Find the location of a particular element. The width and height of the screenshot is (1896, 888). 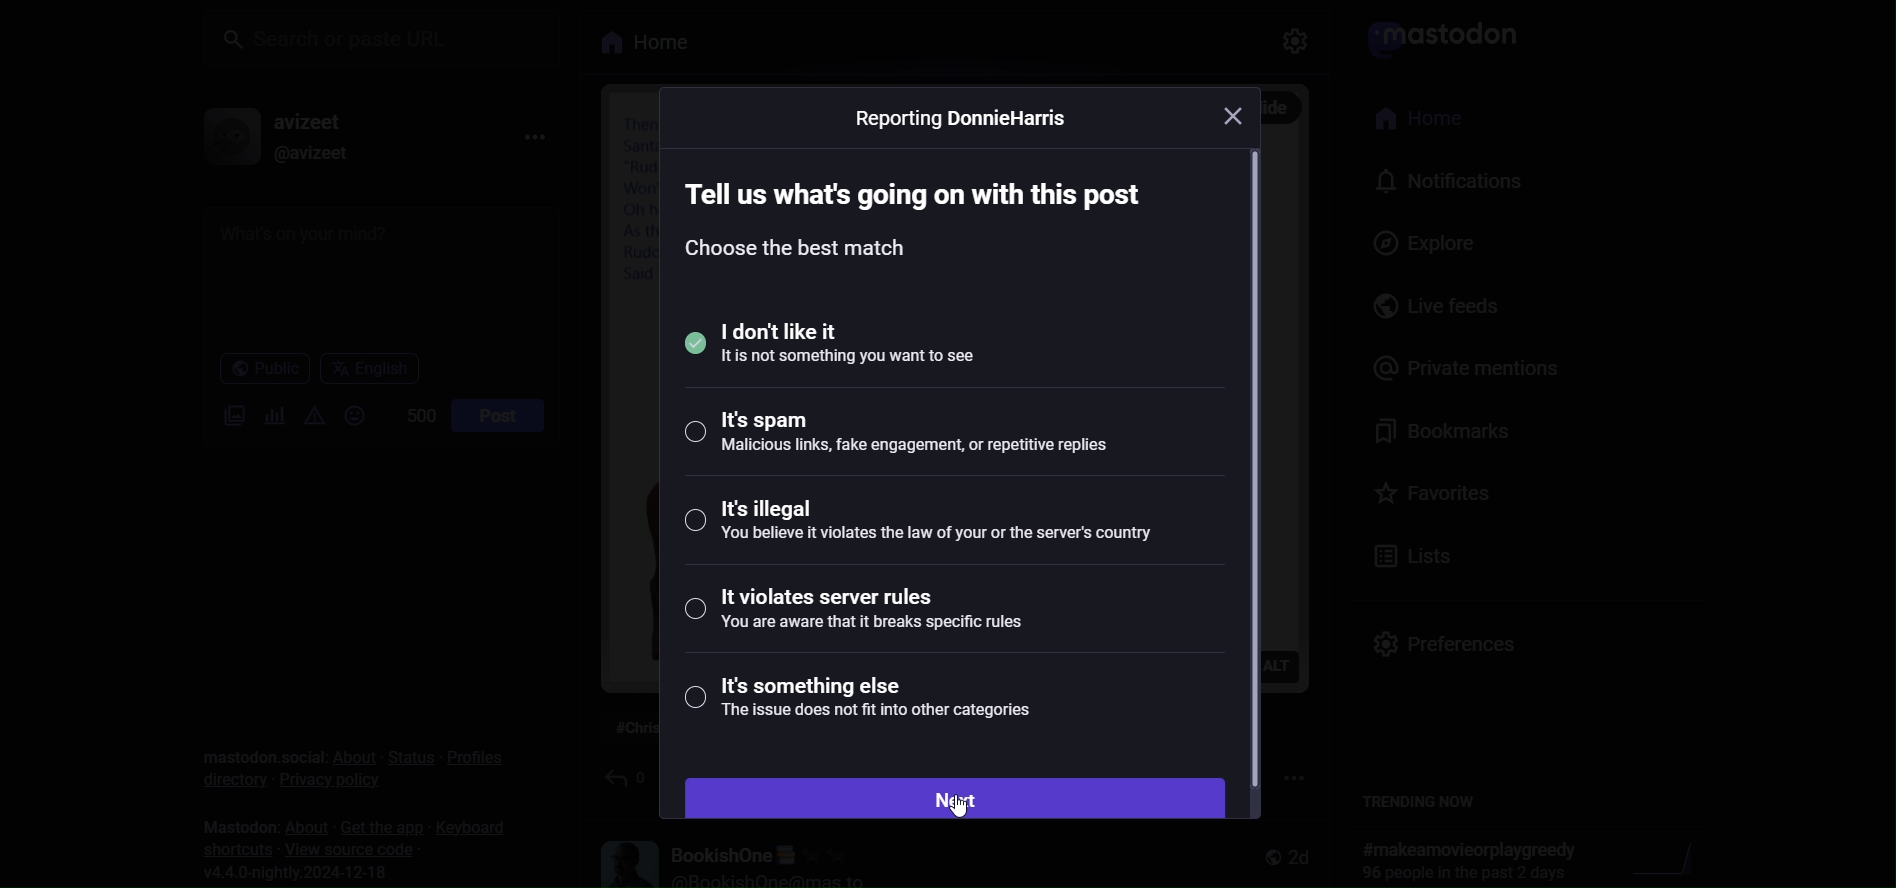

It's illegal
You believe it violates the law of your or the server's country is located at coordinates (923, 531).